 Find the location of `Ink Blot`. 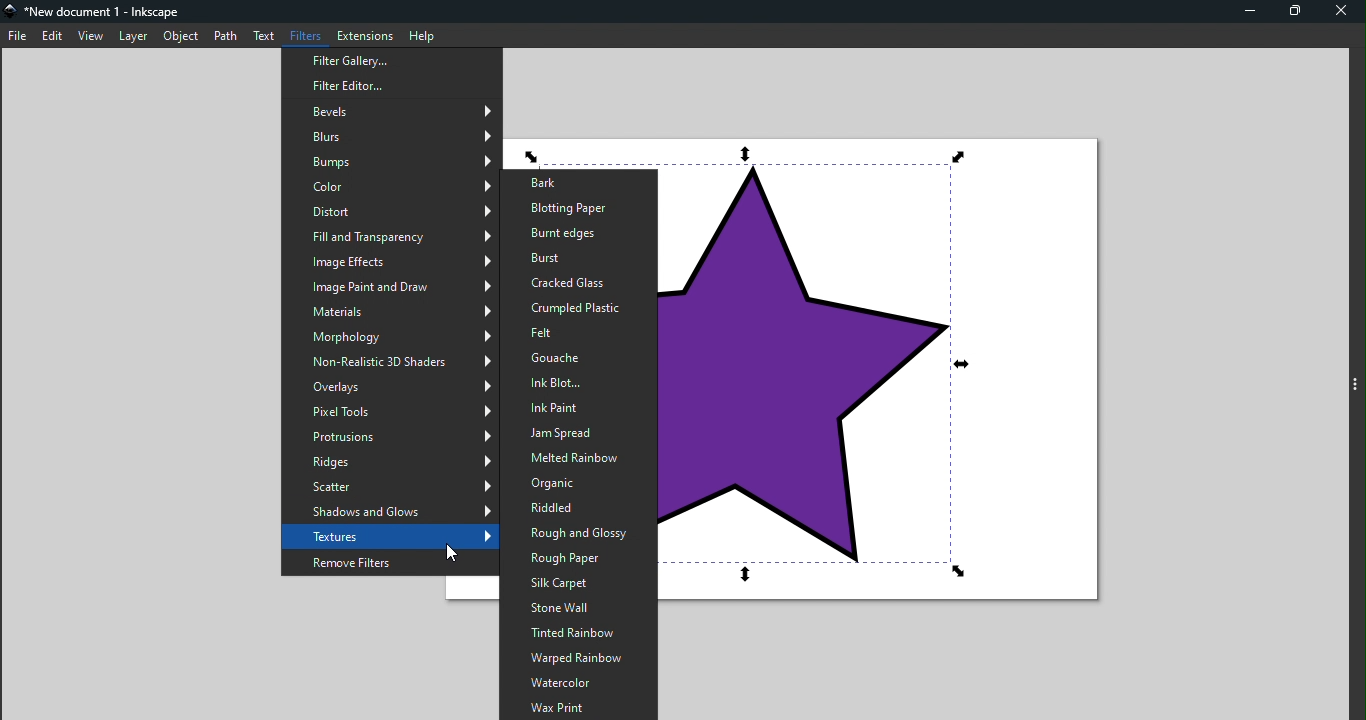

Ink Blot is located at coordinates (578, 383).